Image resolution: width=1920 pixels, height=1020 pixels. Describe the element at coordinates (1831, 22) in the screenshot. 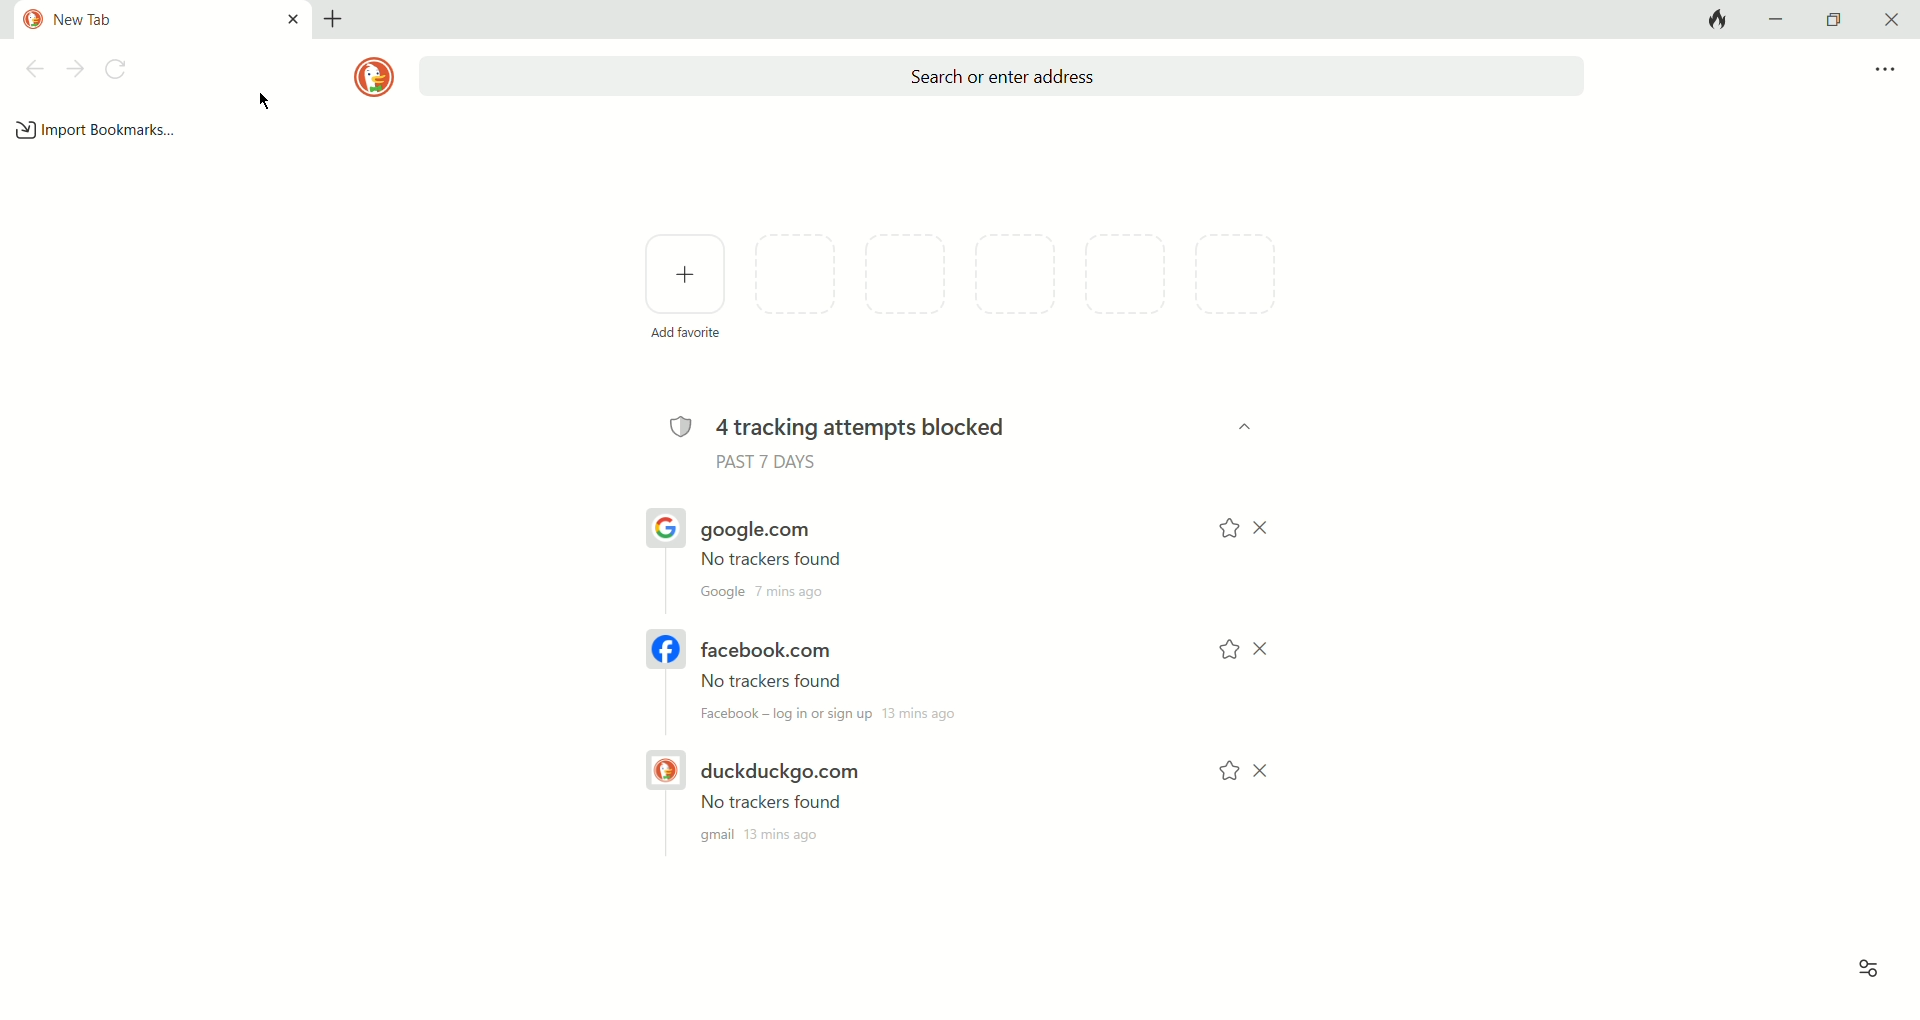

I see `maximize` at that location.